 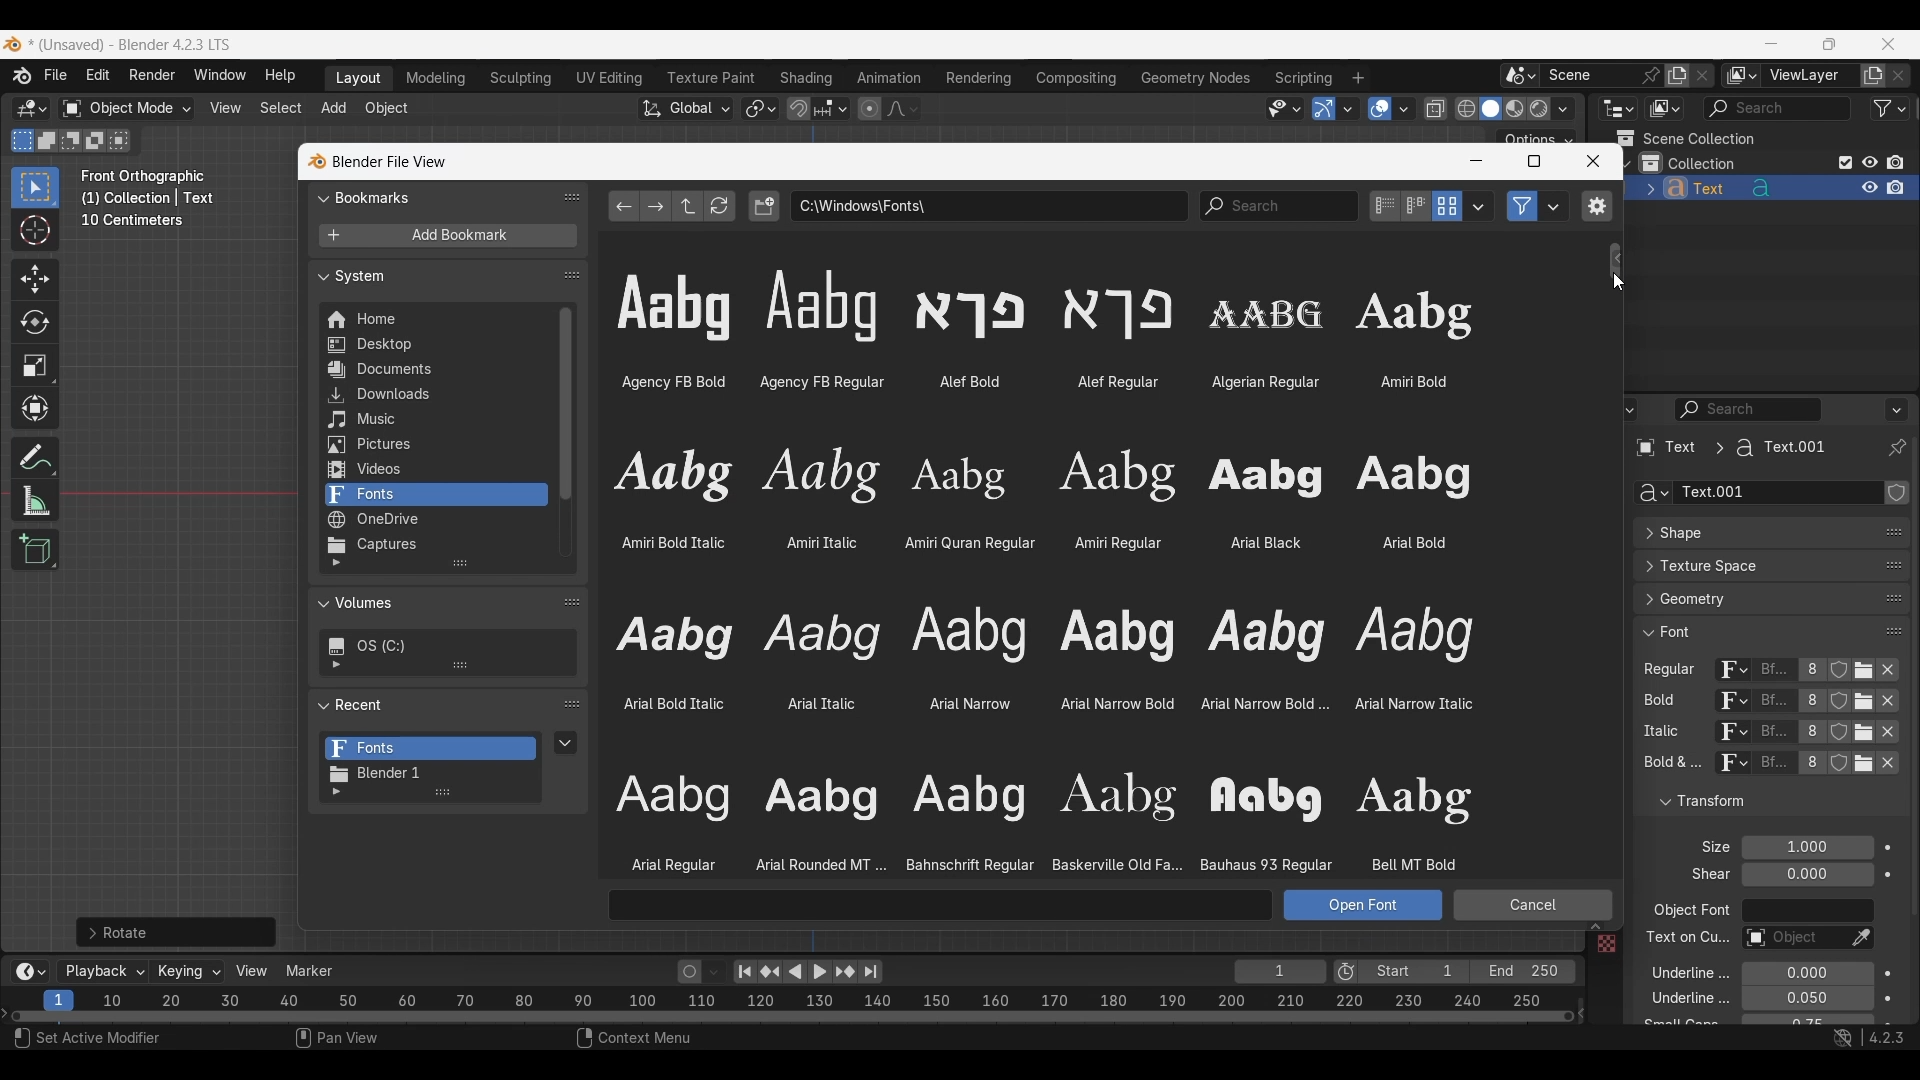 I want to click on Videos folder, so click(x=435, y=470).